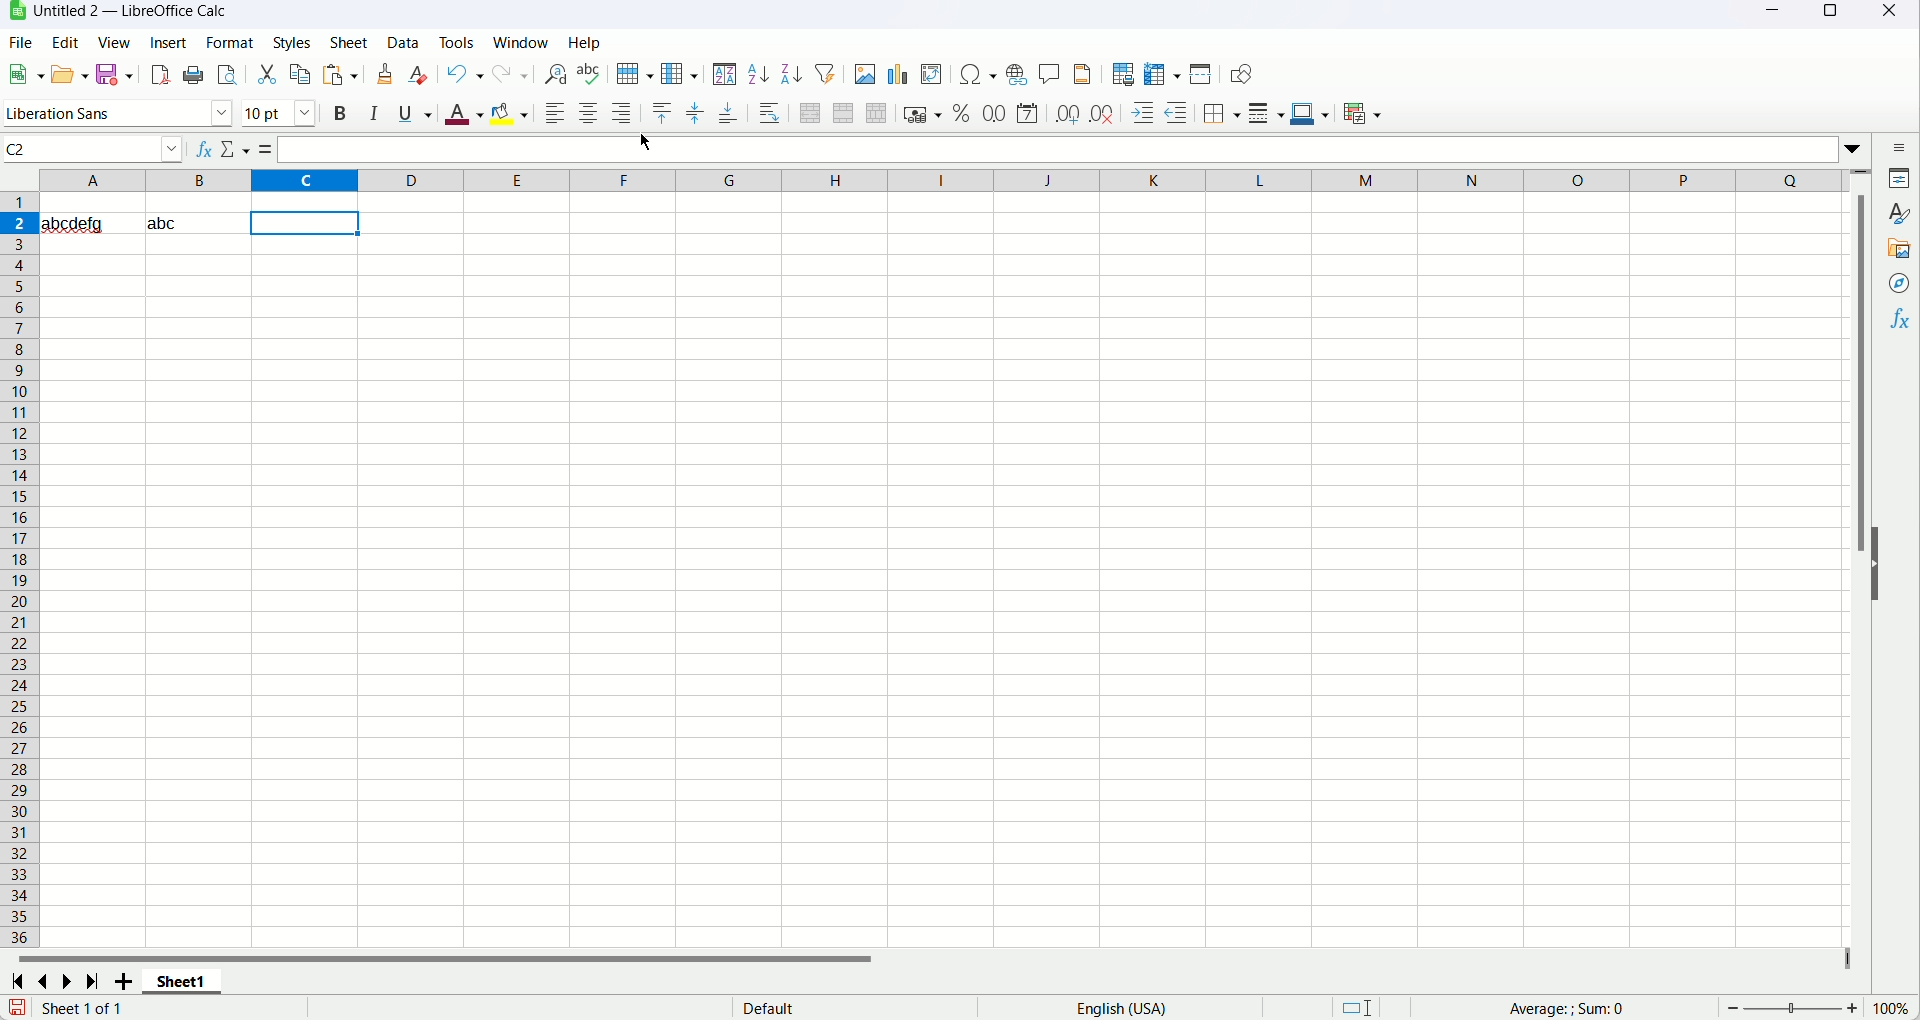  Describe the element at coordinates (682, 74) in the screenshot. I see `column` at that location.